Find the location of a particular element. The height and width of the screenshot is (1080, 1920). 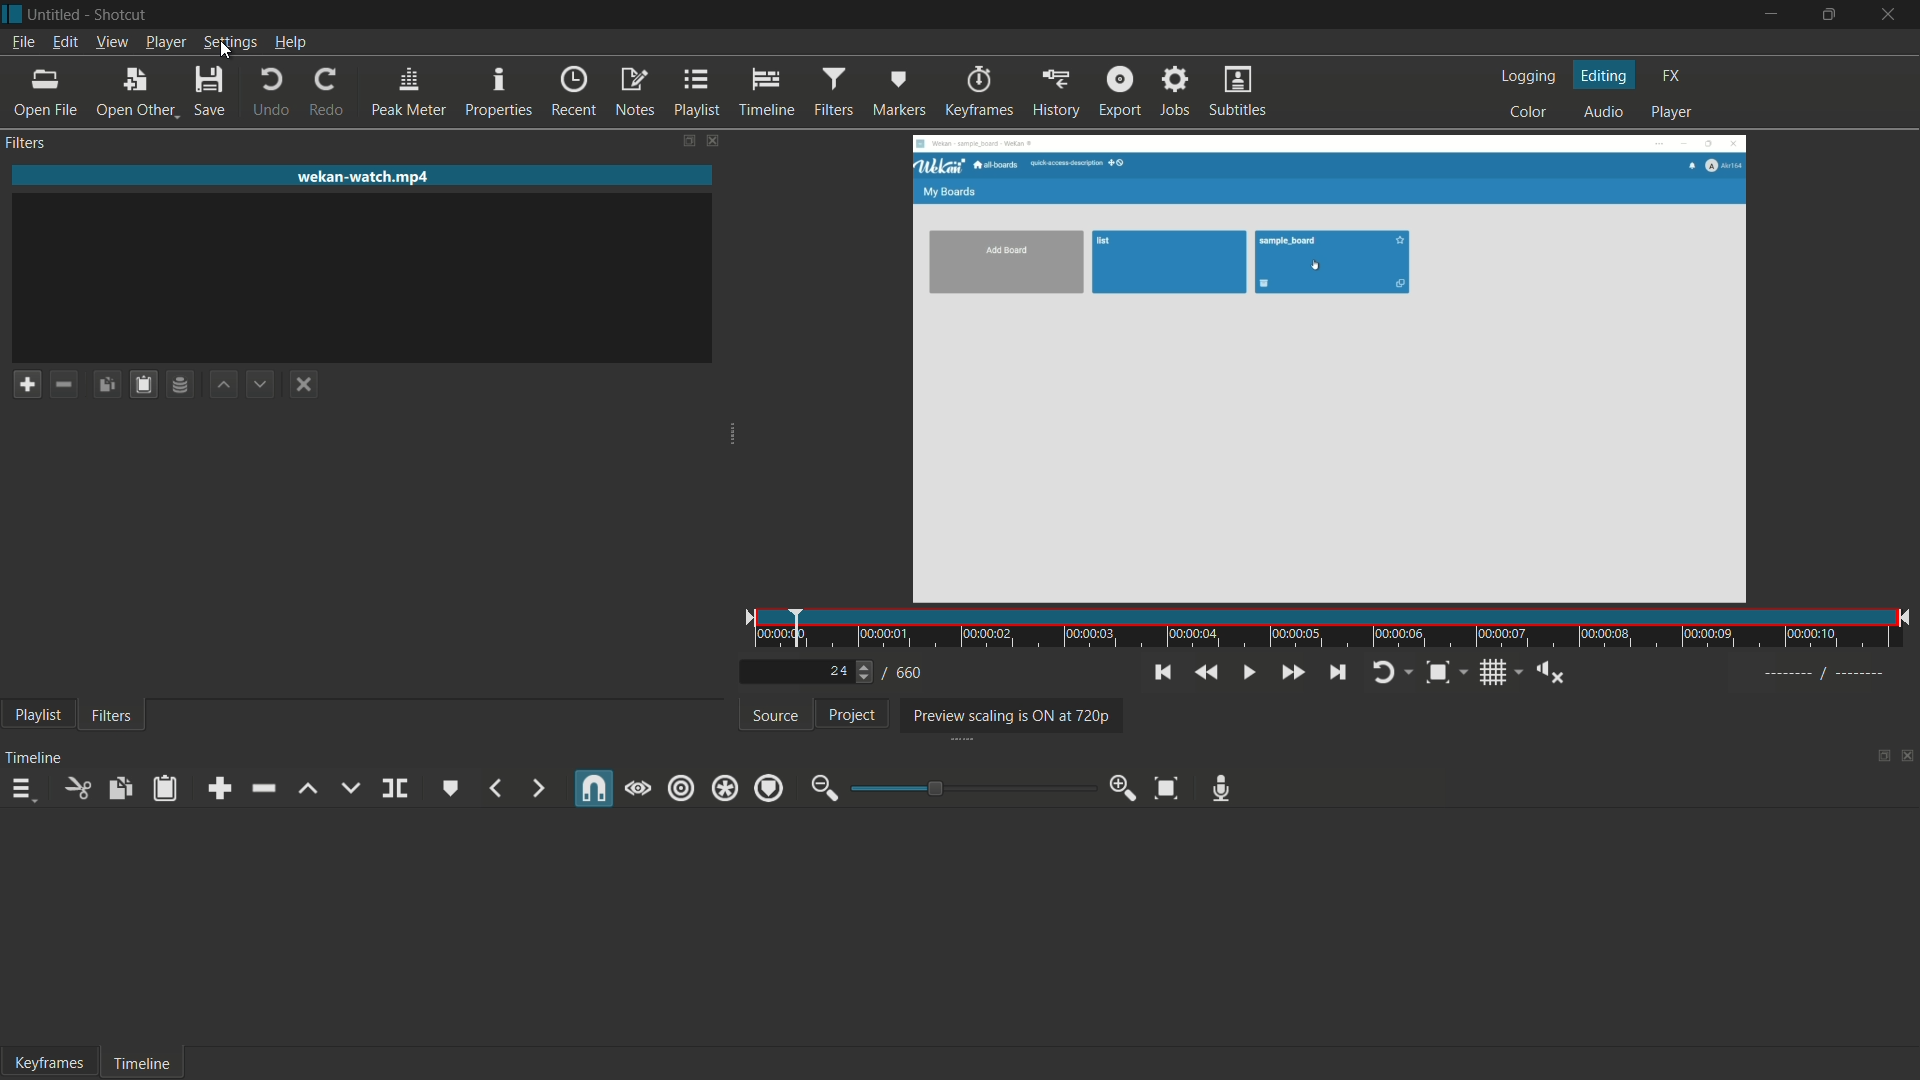

filters is located at coordinates (834, 91).